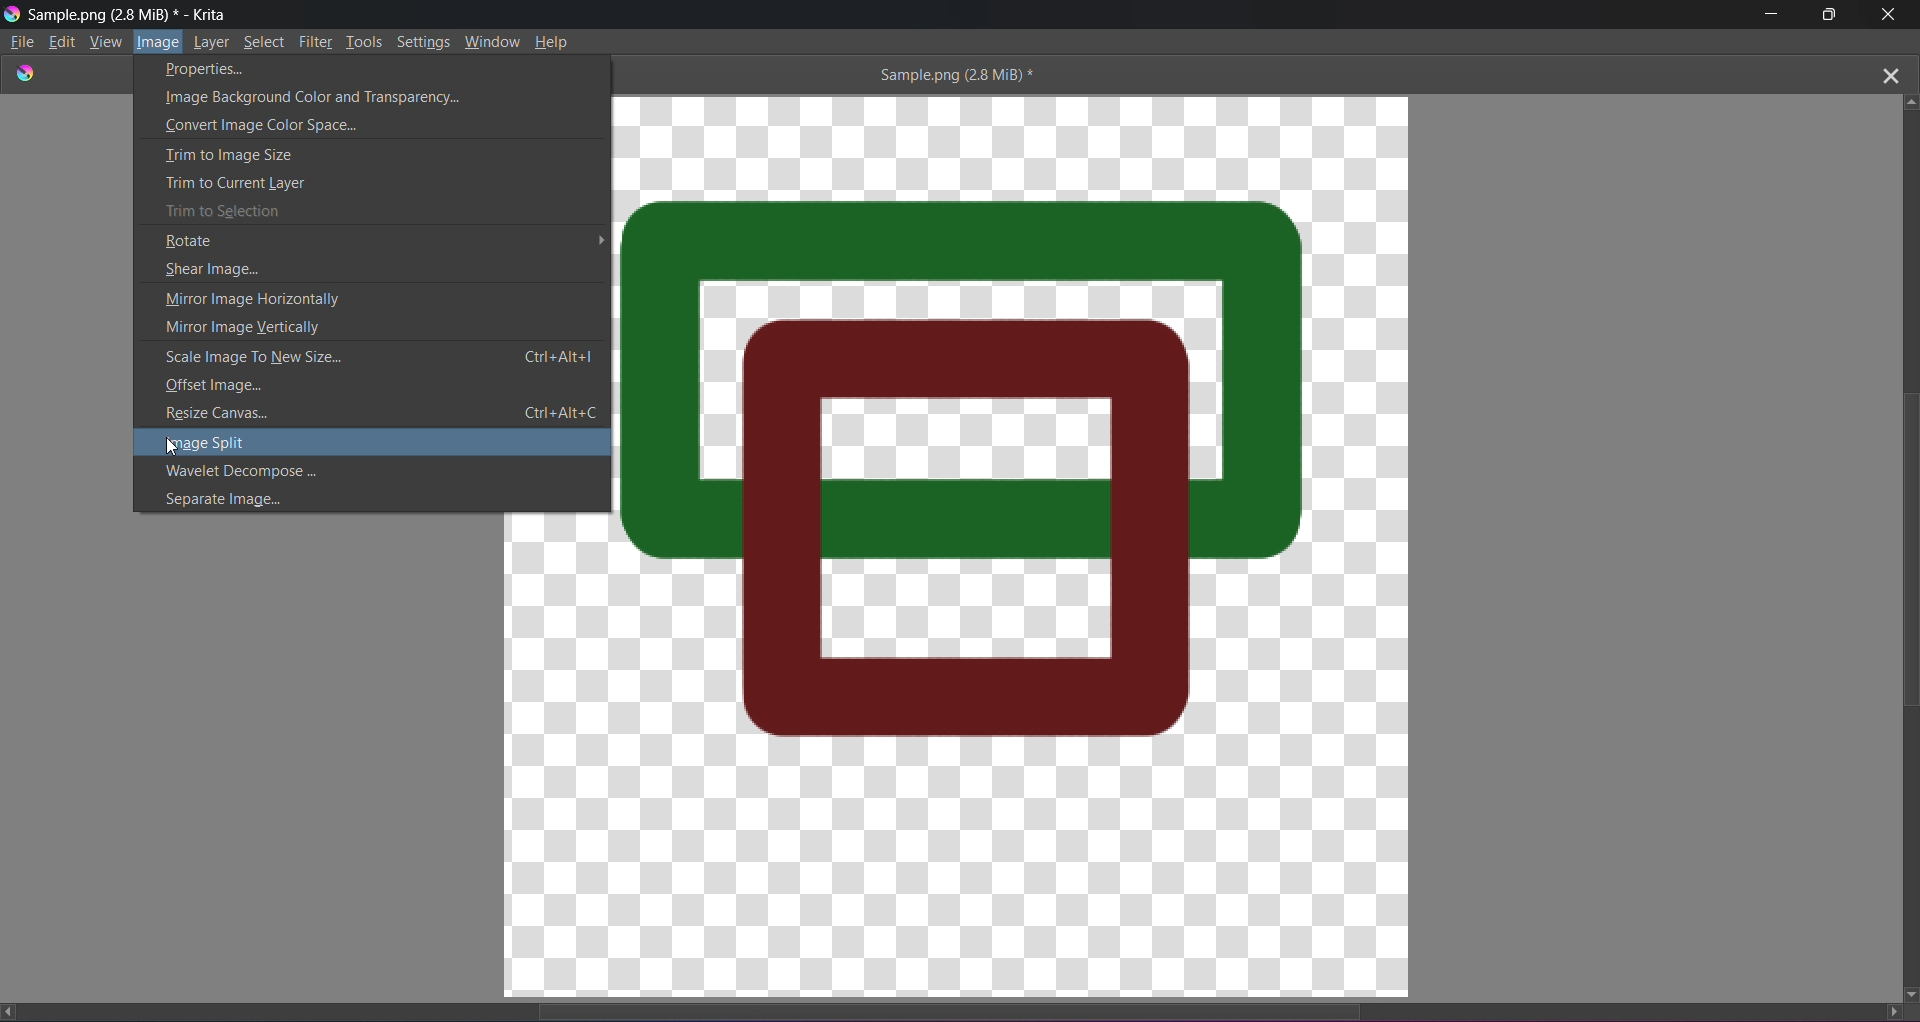 This screenshot has height=1022, width=1920. Describe the element at coordinates (21, 42) in the screenshot. I see `File` at that location.